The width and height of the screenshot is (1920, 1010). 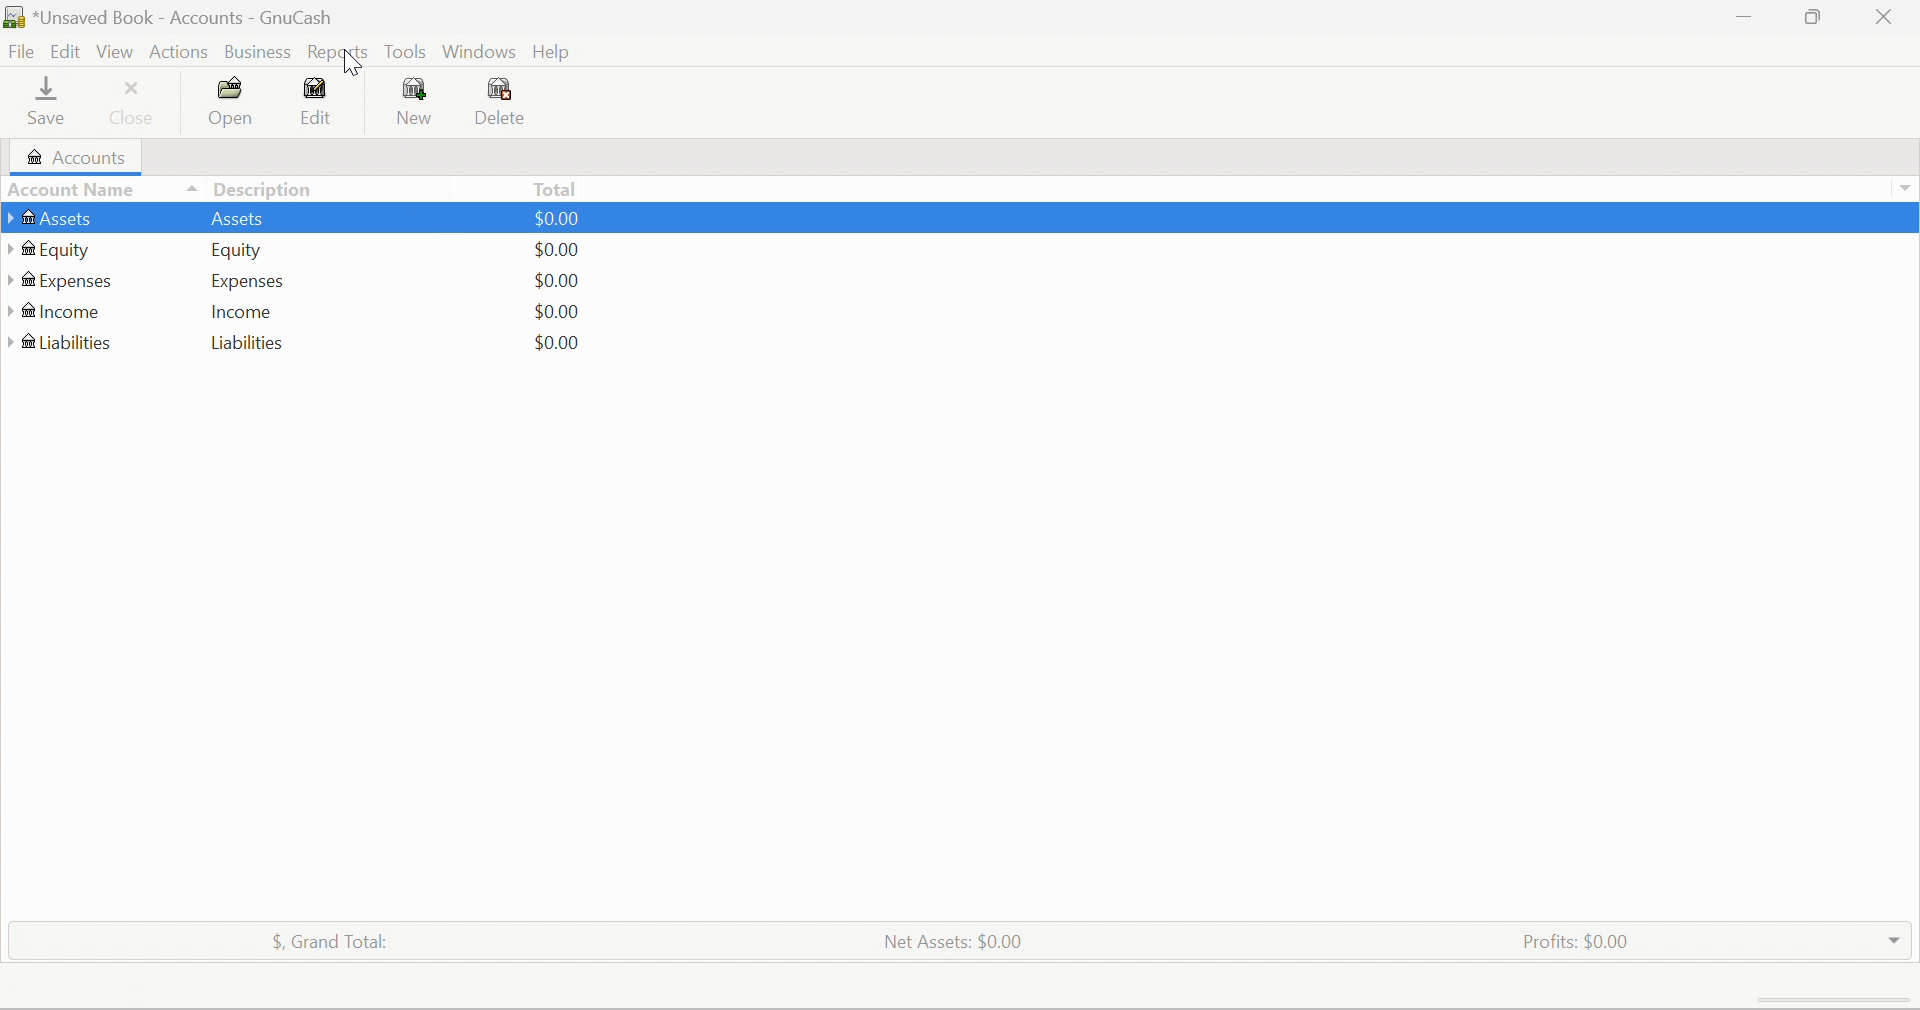 What do you see at coordinates (557, 50) in the screenshot?
I see `Help` at bounding box center [557, 50].